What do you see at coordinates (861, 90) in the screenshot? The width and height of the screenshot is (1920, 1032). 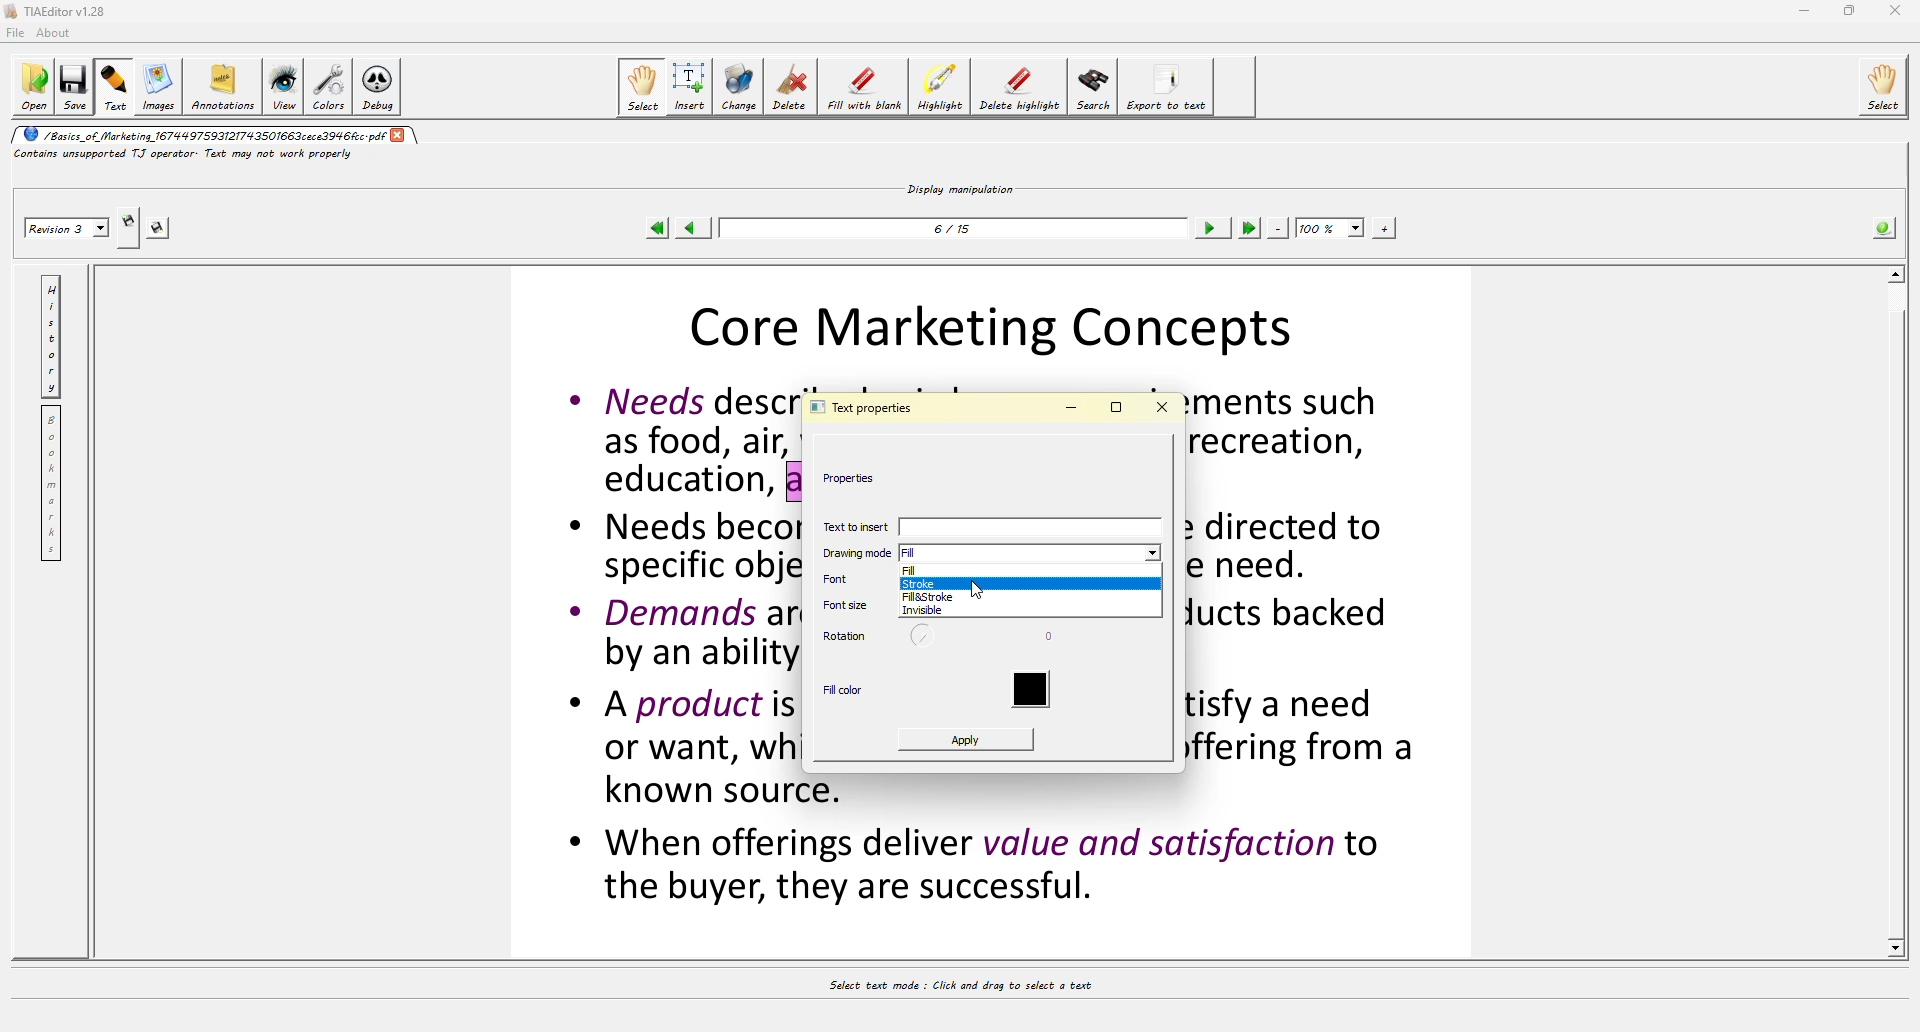 I see `fill with blank` at bounding box center [861, 90].